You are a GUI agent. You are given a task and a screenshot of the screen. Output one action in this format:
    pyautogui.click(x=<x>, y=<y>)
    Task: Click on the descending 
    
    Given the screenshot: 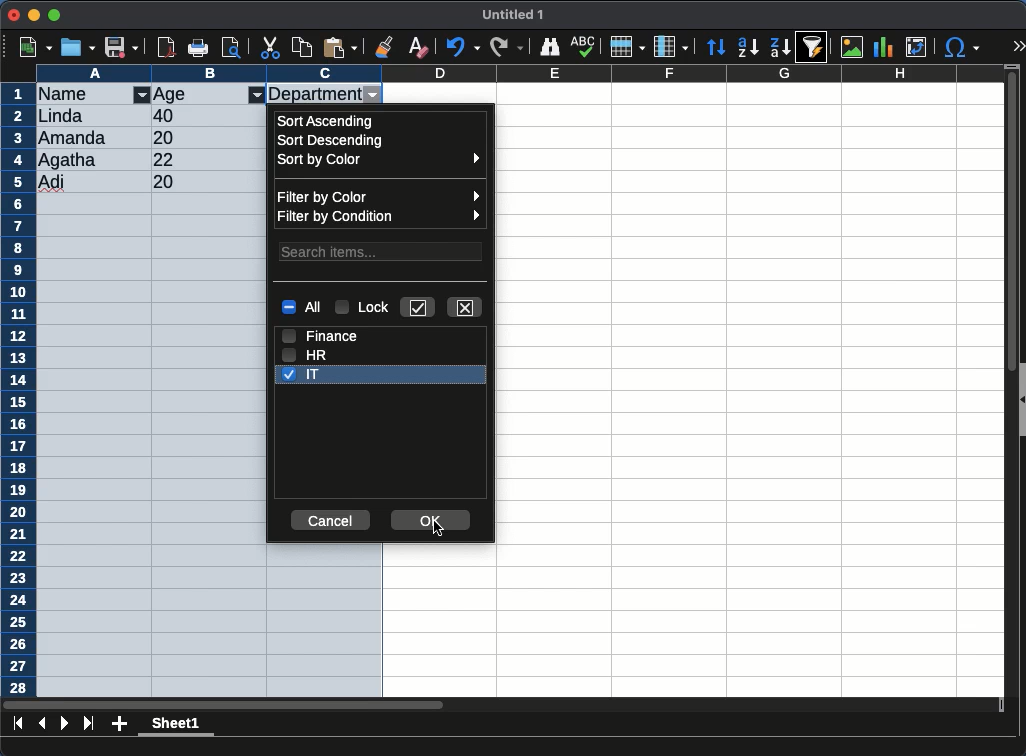 What is the action you would take?
    pyautogui.click(x=333, y=141)
    